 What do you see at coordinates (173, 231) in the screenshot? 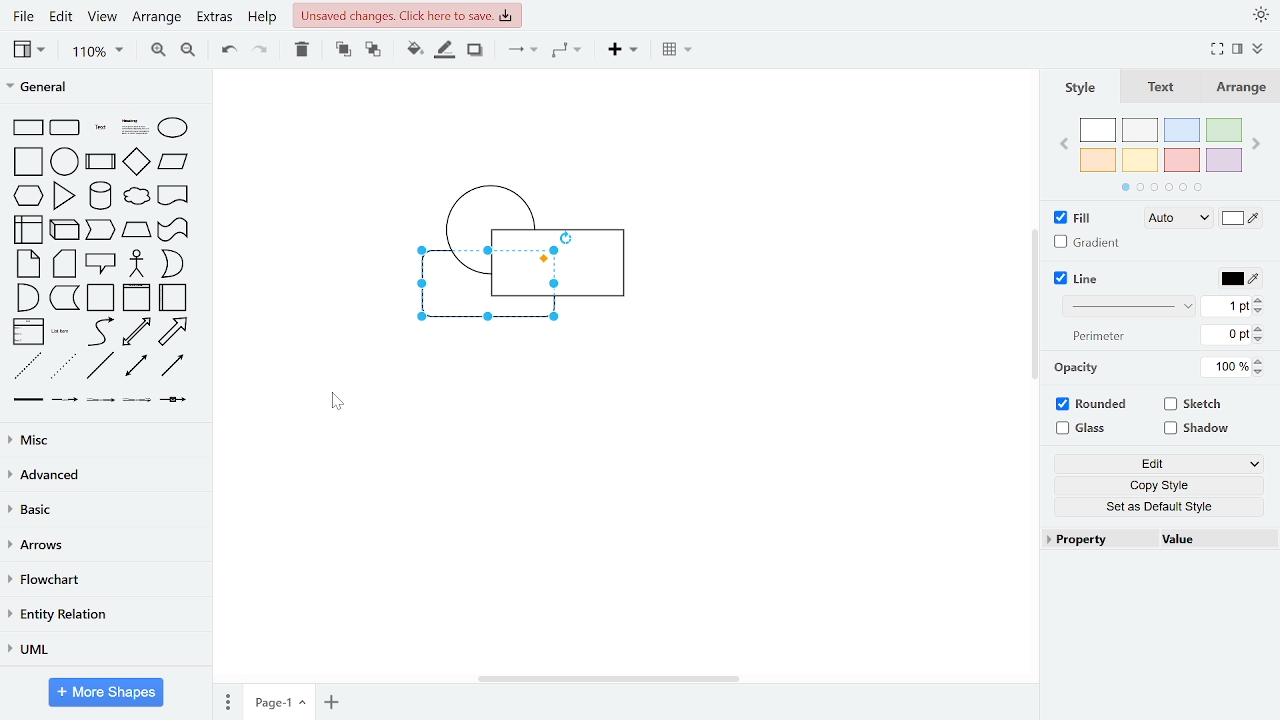
I see `tape` at bounding box center [173, 231].